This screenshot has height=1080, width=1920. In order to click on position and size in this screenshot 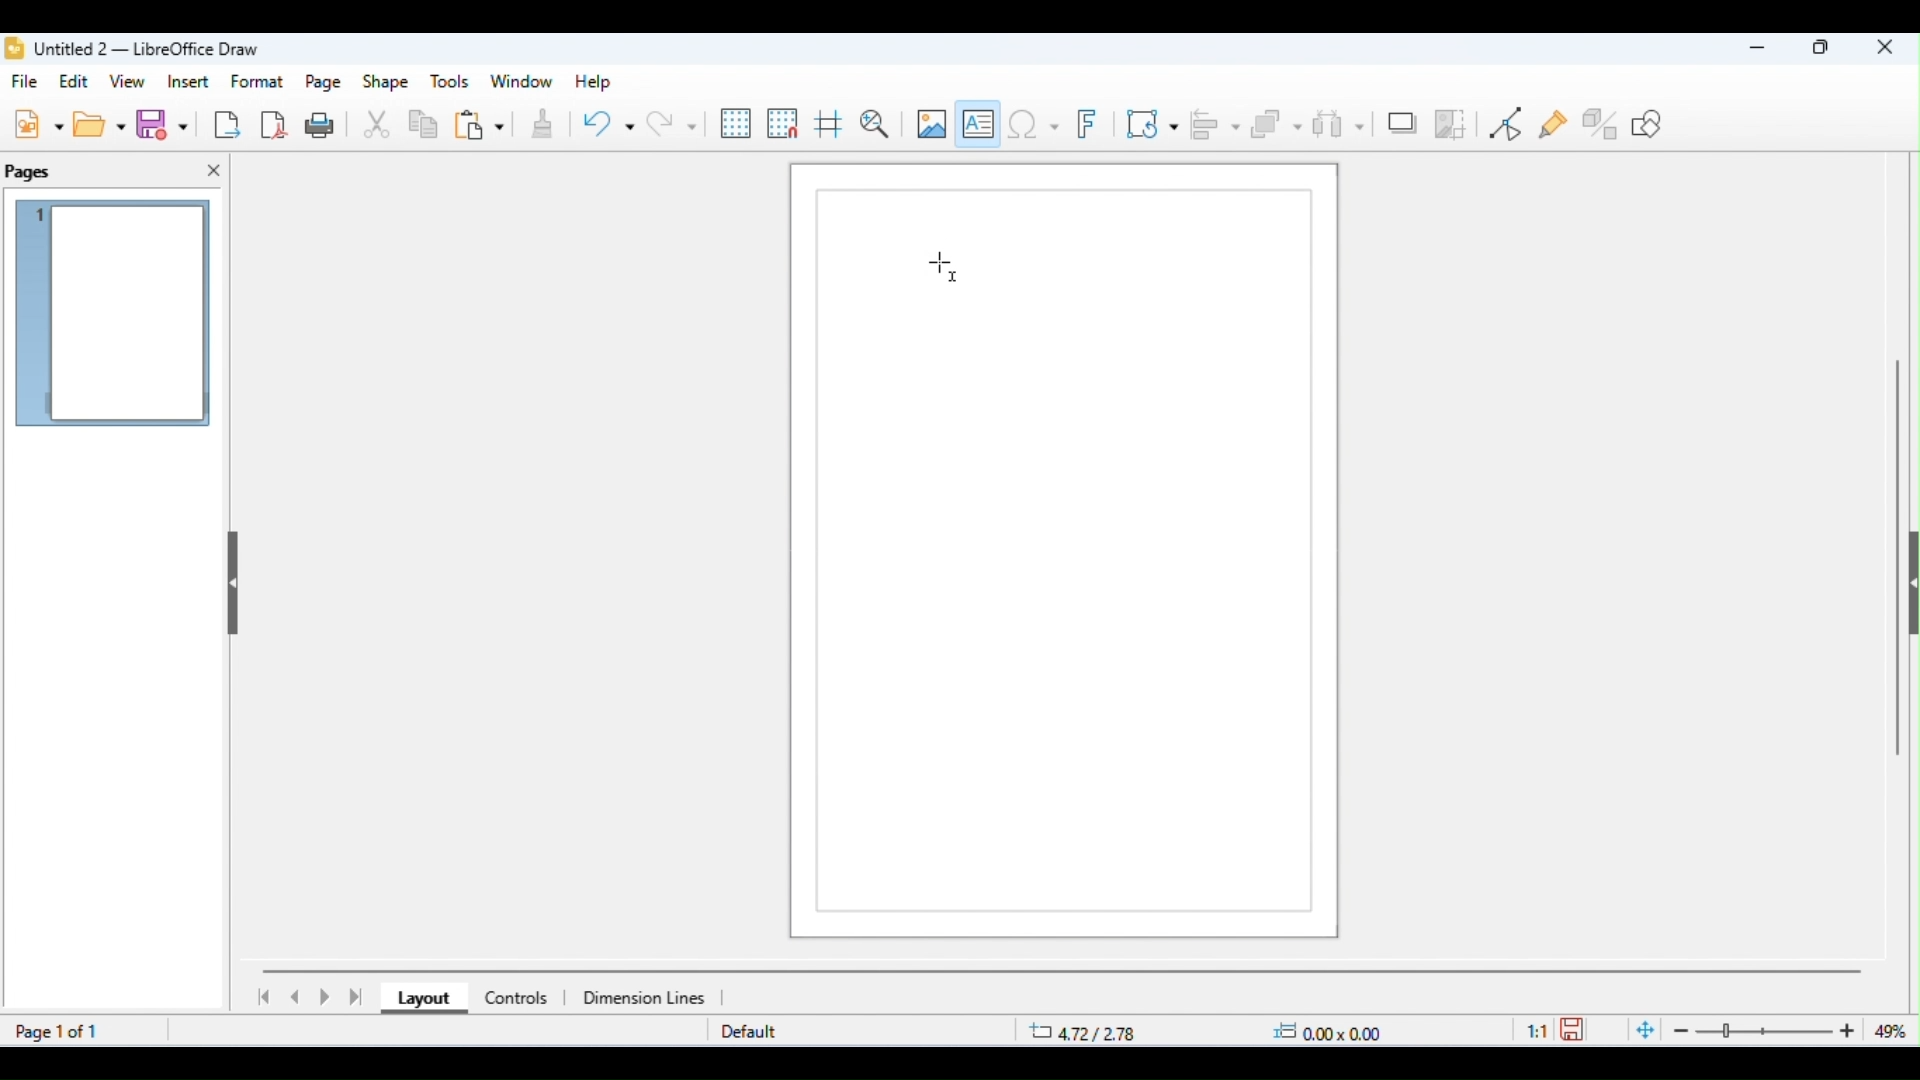, I will do `click(1208, 1032)`.